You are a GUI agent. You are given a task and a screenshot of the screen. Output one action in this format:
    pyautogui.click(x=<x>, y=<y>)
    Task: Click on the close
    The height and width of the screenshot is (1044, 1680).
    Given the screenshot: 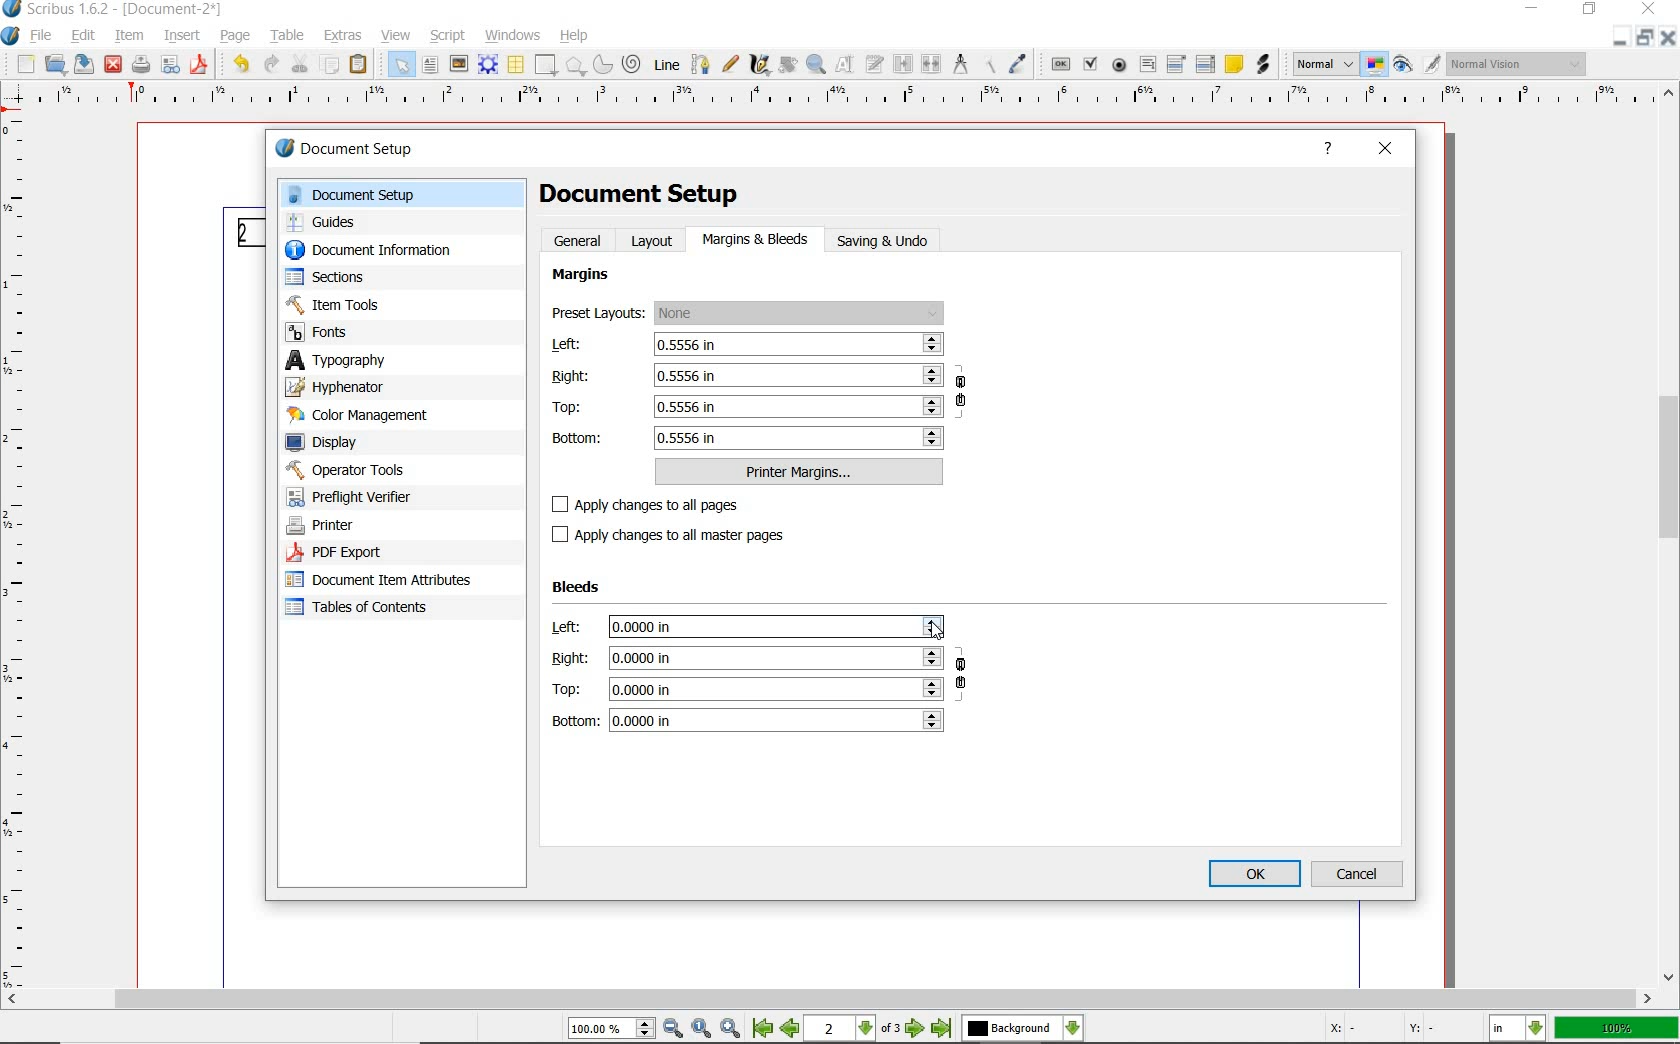 What is the action you would take?
    pyautogui.click(x=1388, y=146)
    